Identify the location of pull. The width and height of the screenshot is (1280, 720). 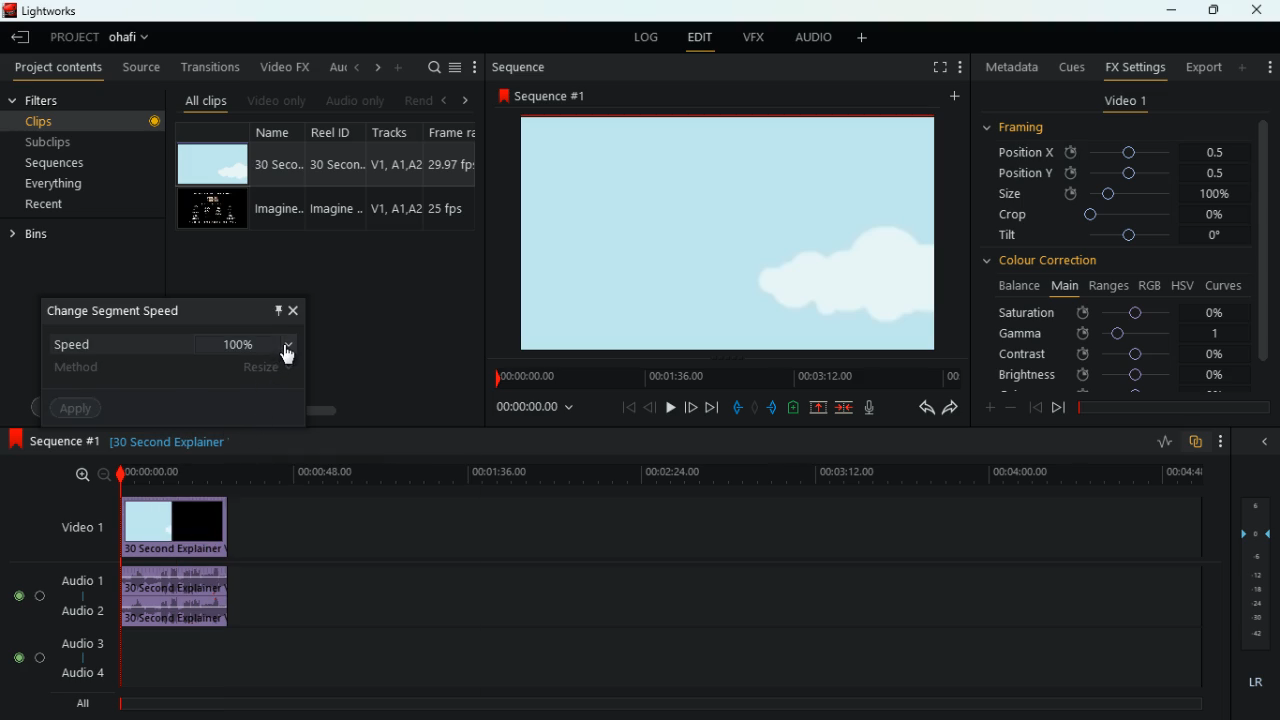
(736, 406).